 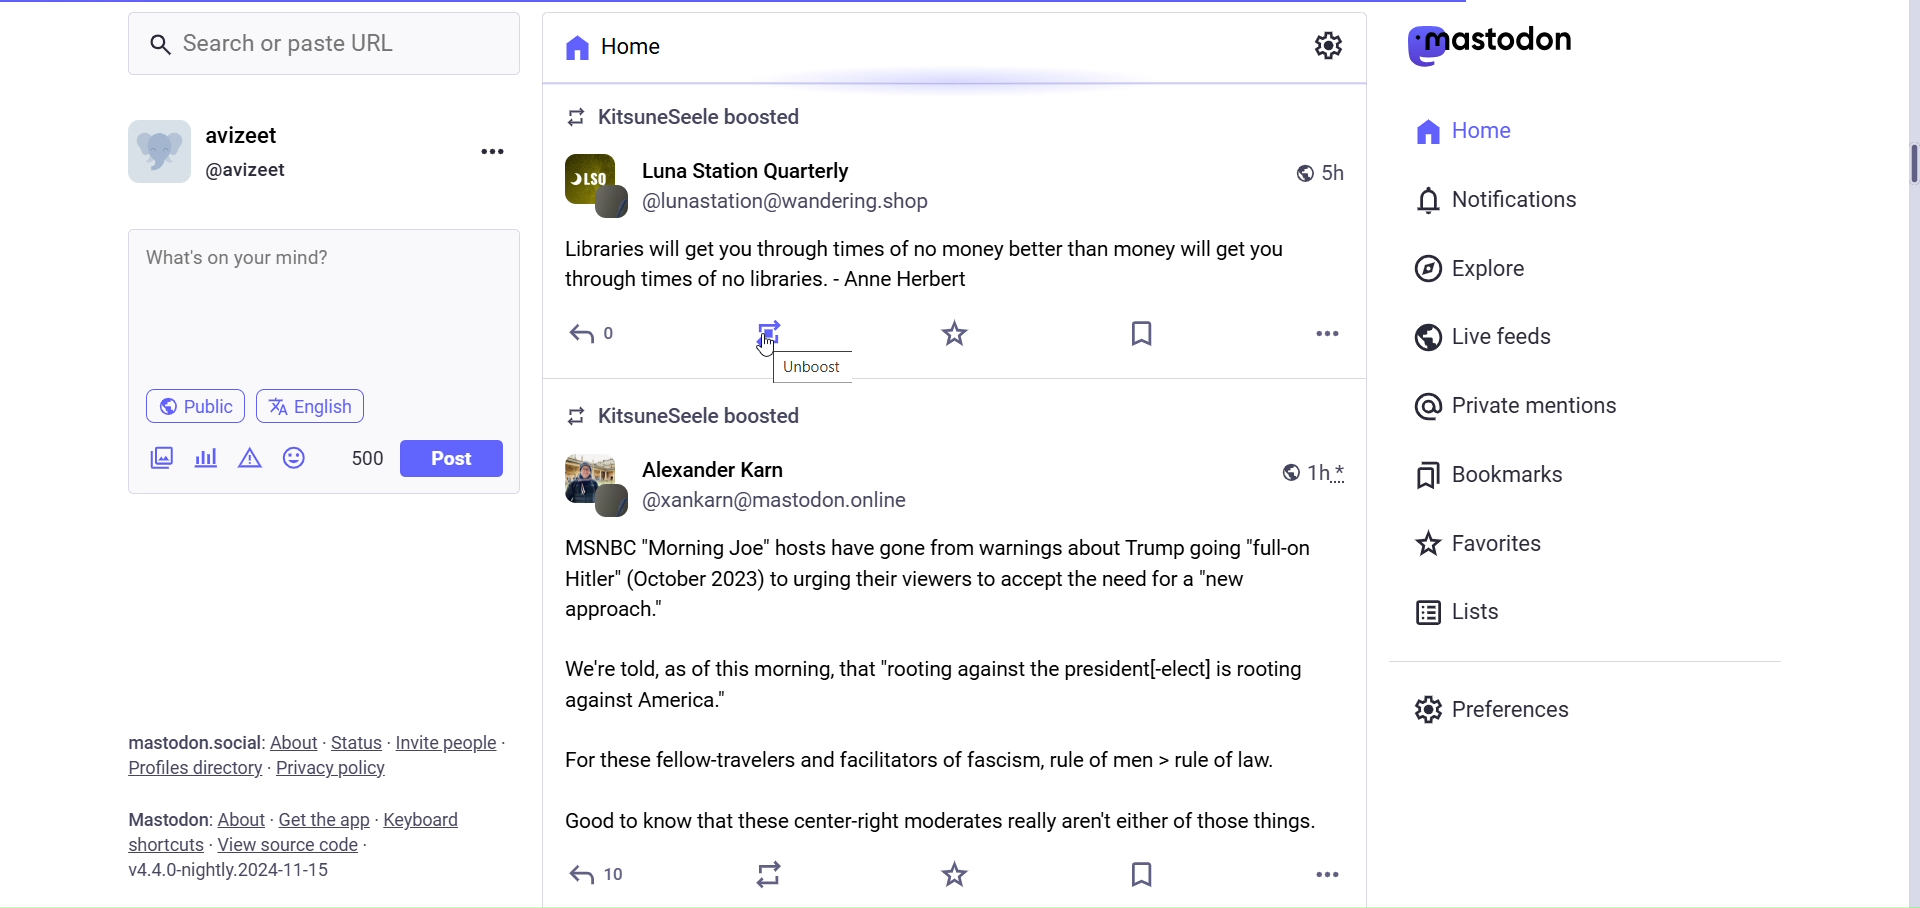 What do you see at coordinates (325, 45) in the screenshot?
I see `Search` at bounding box center [325, 45].